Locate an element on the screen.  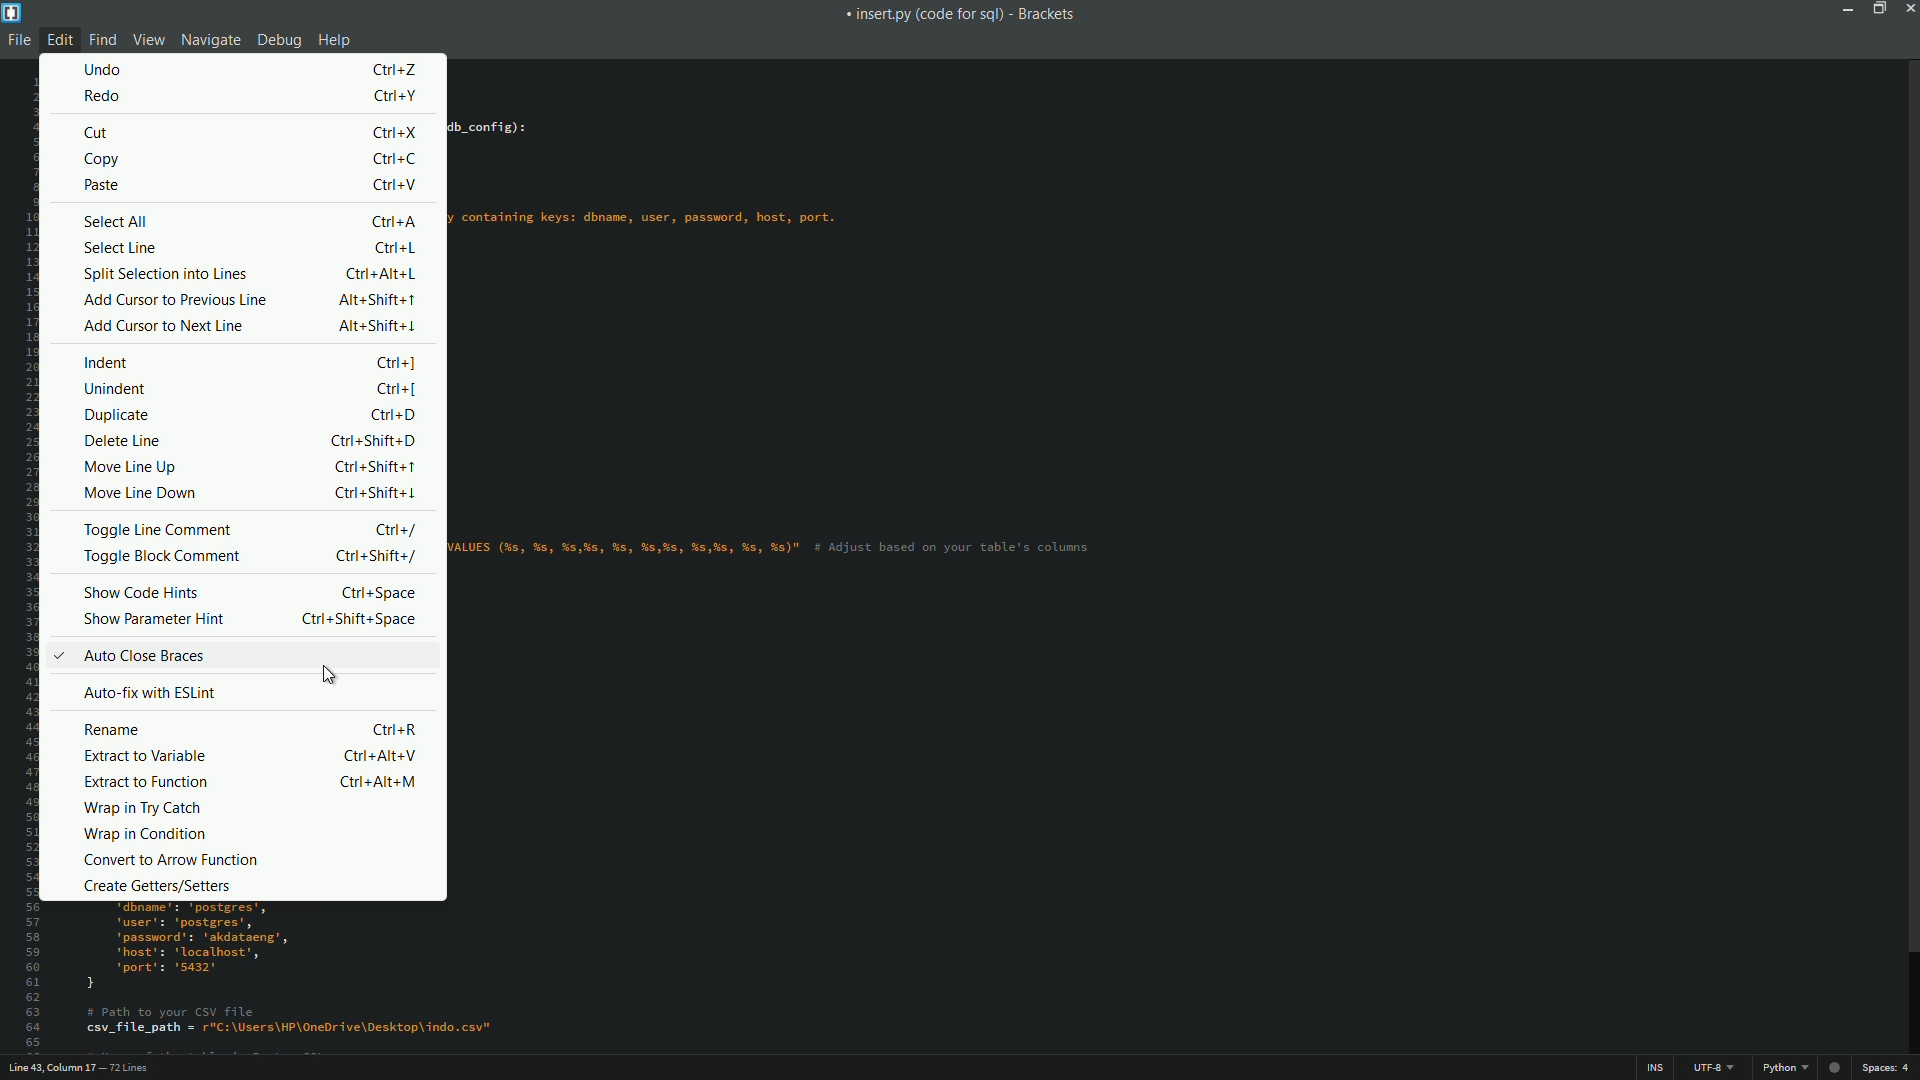
app icon is located at coordinates (13, 13).